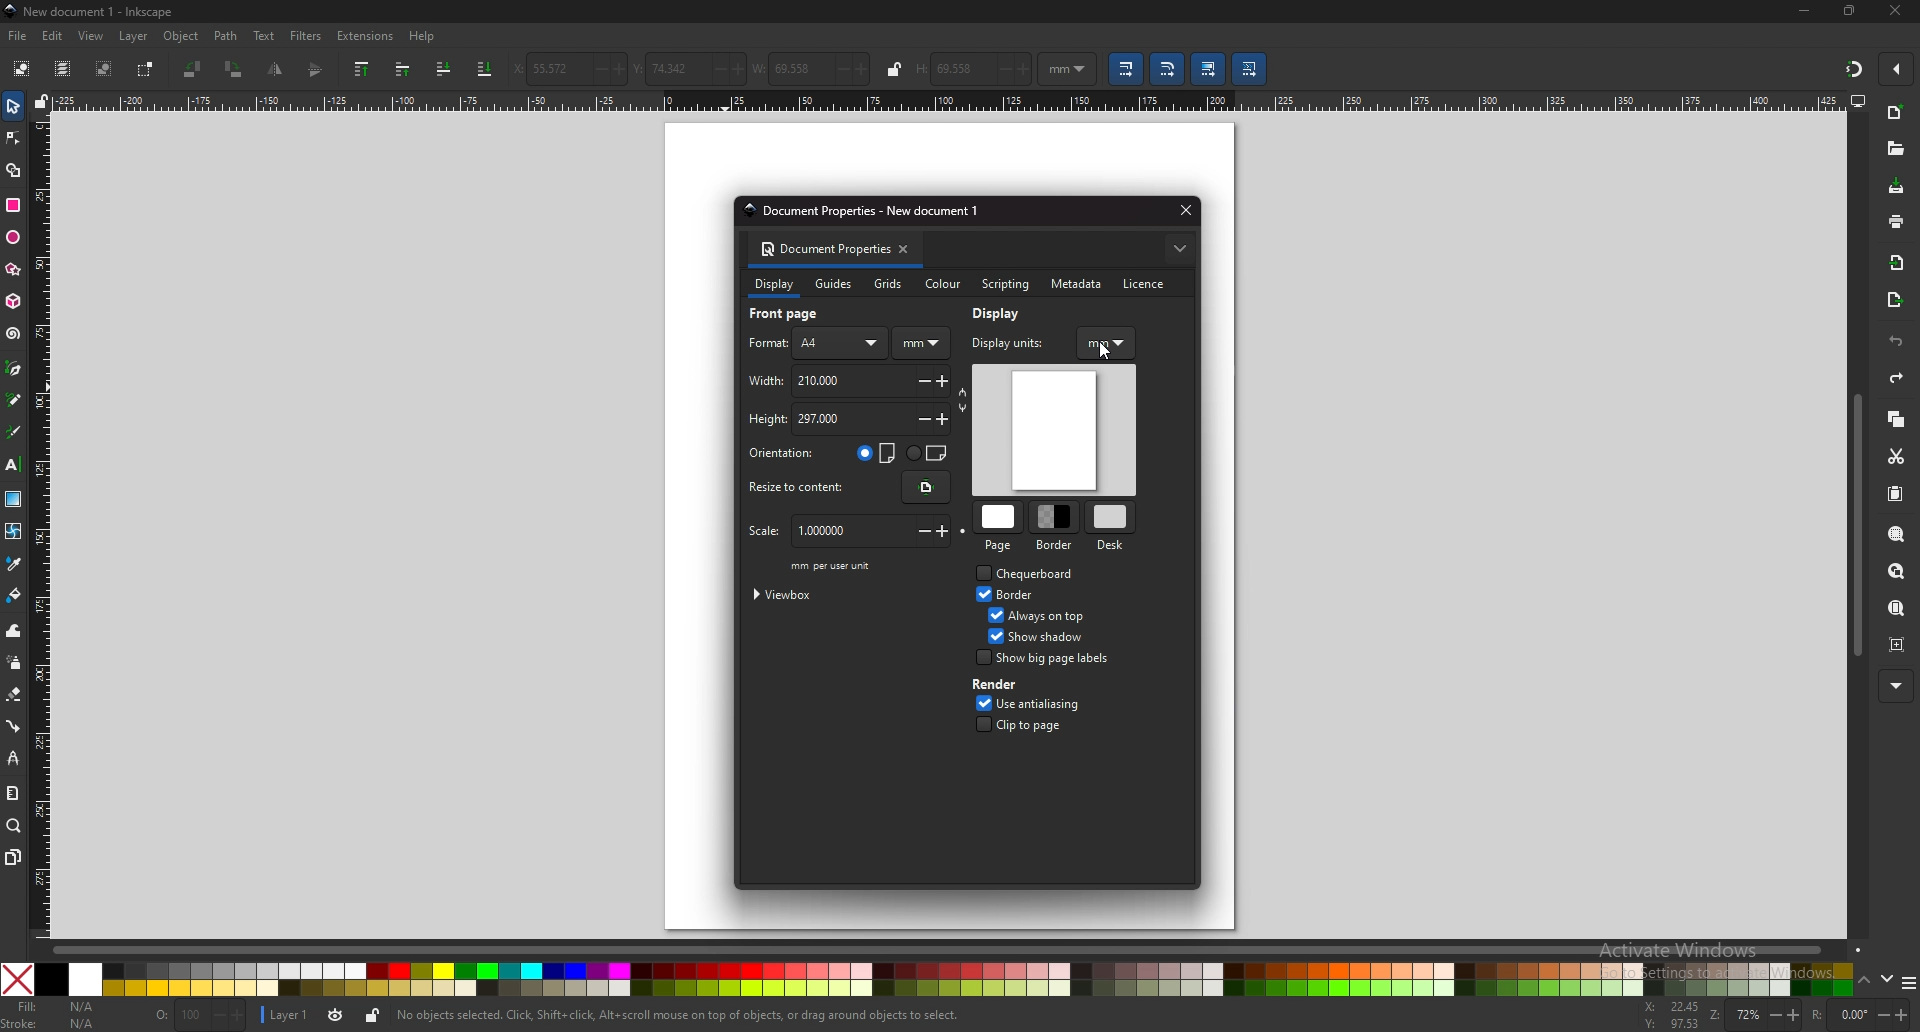 This screenshot has height=1032, width=1920. I want to click on Drop down, so click(1084, 68).